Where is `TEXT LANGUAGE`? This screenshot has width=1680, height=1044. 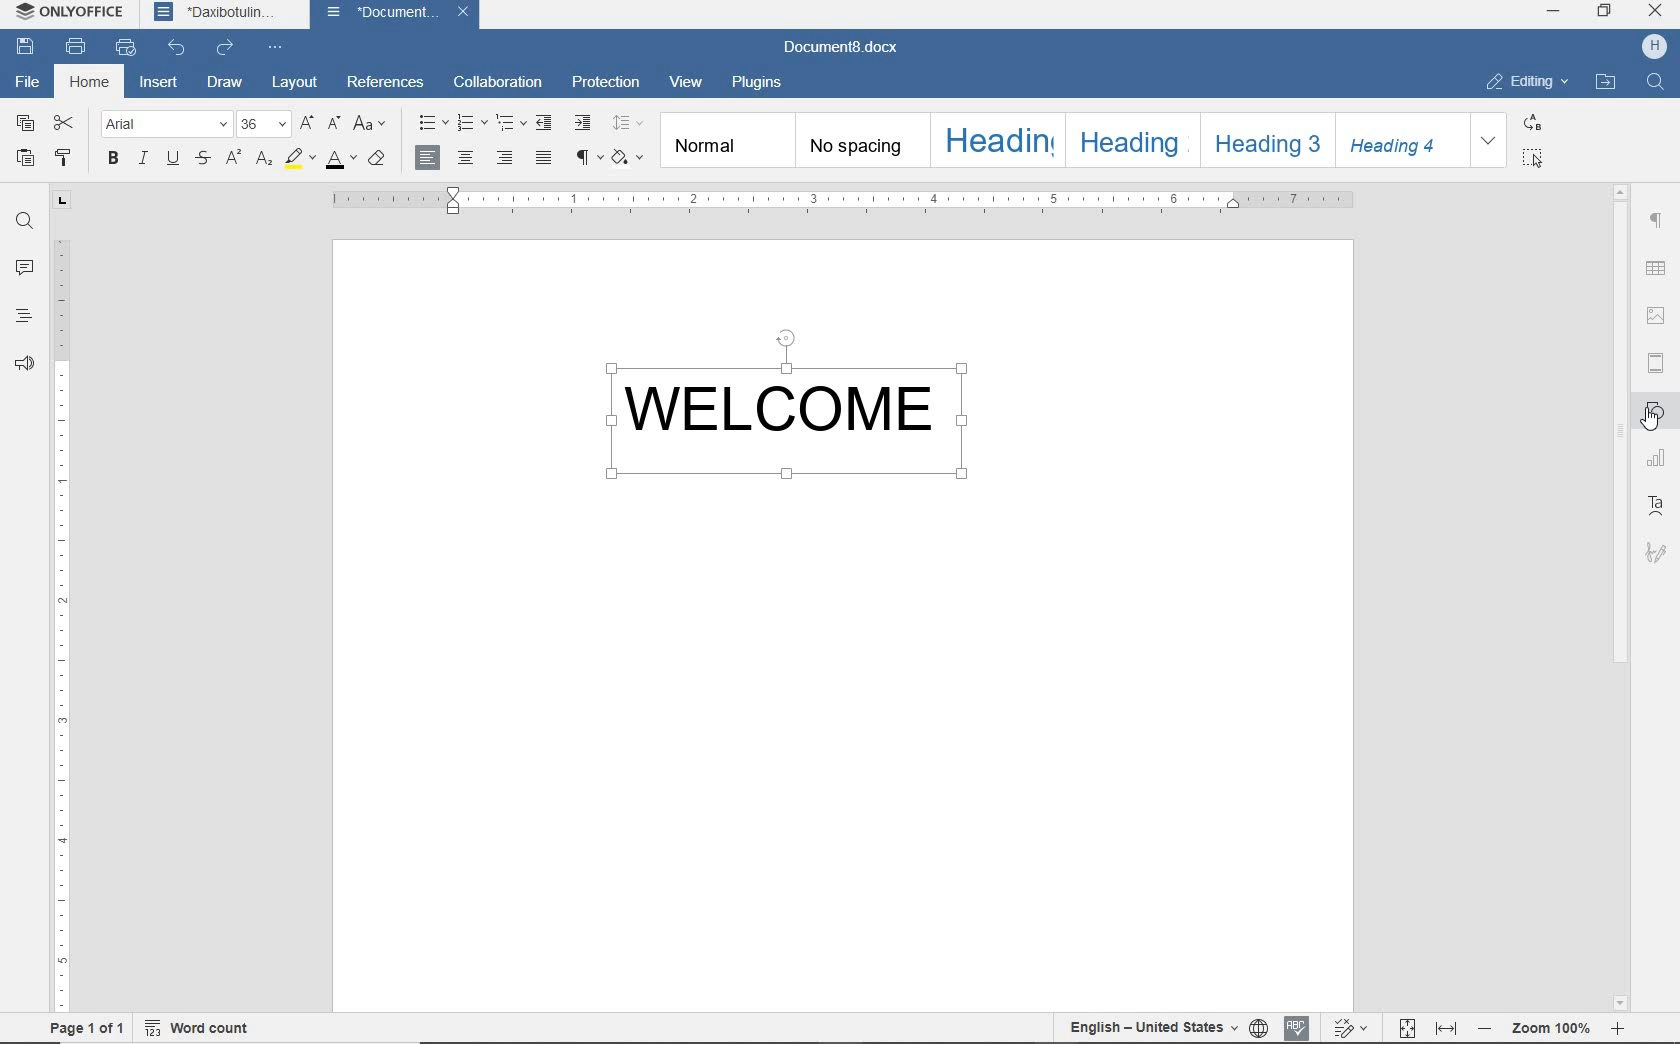 TEXT LANGUAGE is located at coordinates (1153, 1028).